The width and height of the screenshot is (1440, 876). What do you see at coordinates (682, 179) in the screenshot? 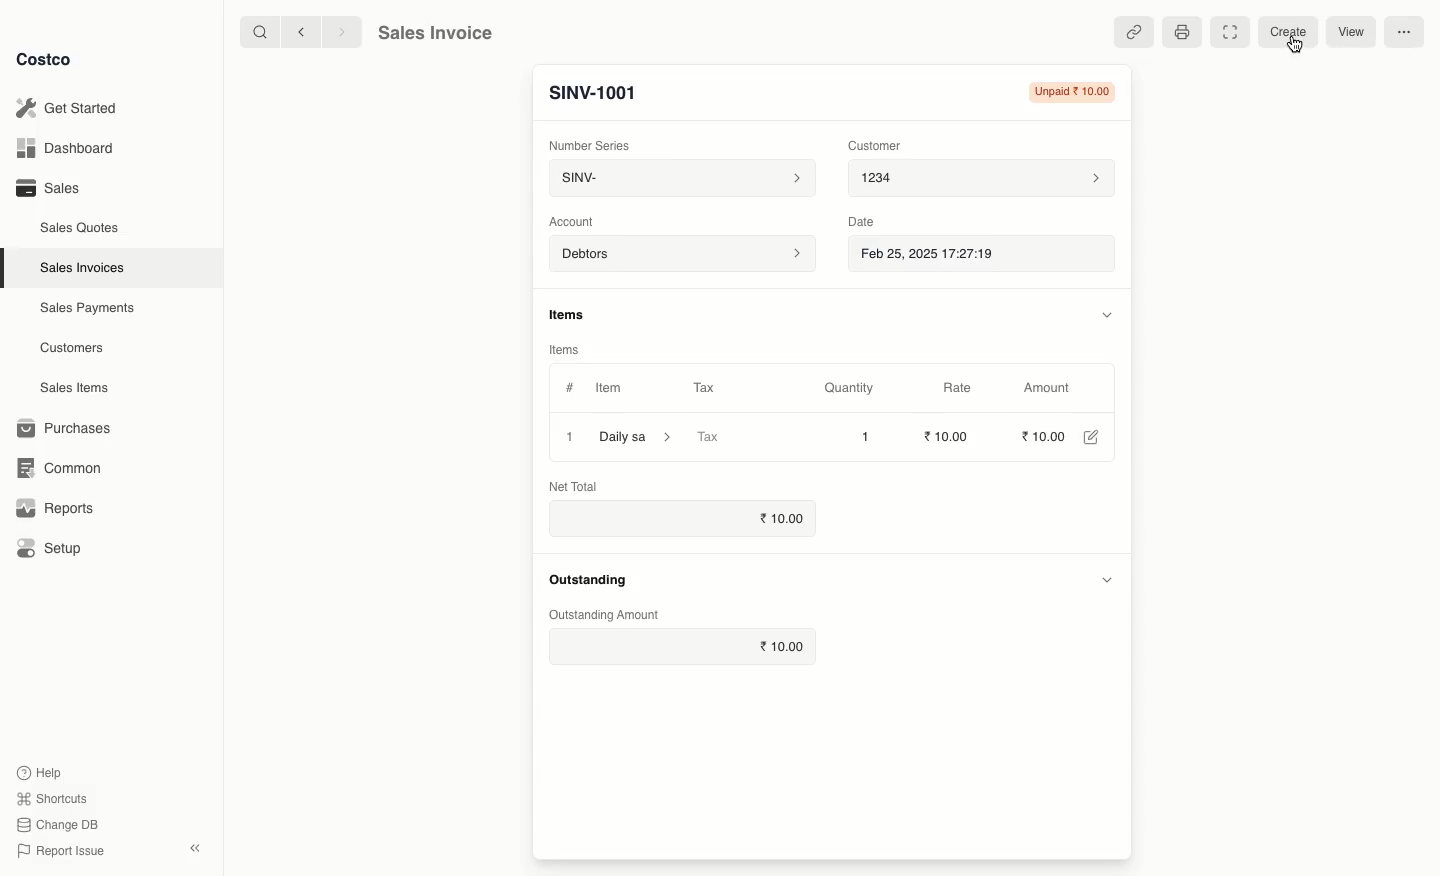
I see `SINV-` at bounding box center [682, 179].